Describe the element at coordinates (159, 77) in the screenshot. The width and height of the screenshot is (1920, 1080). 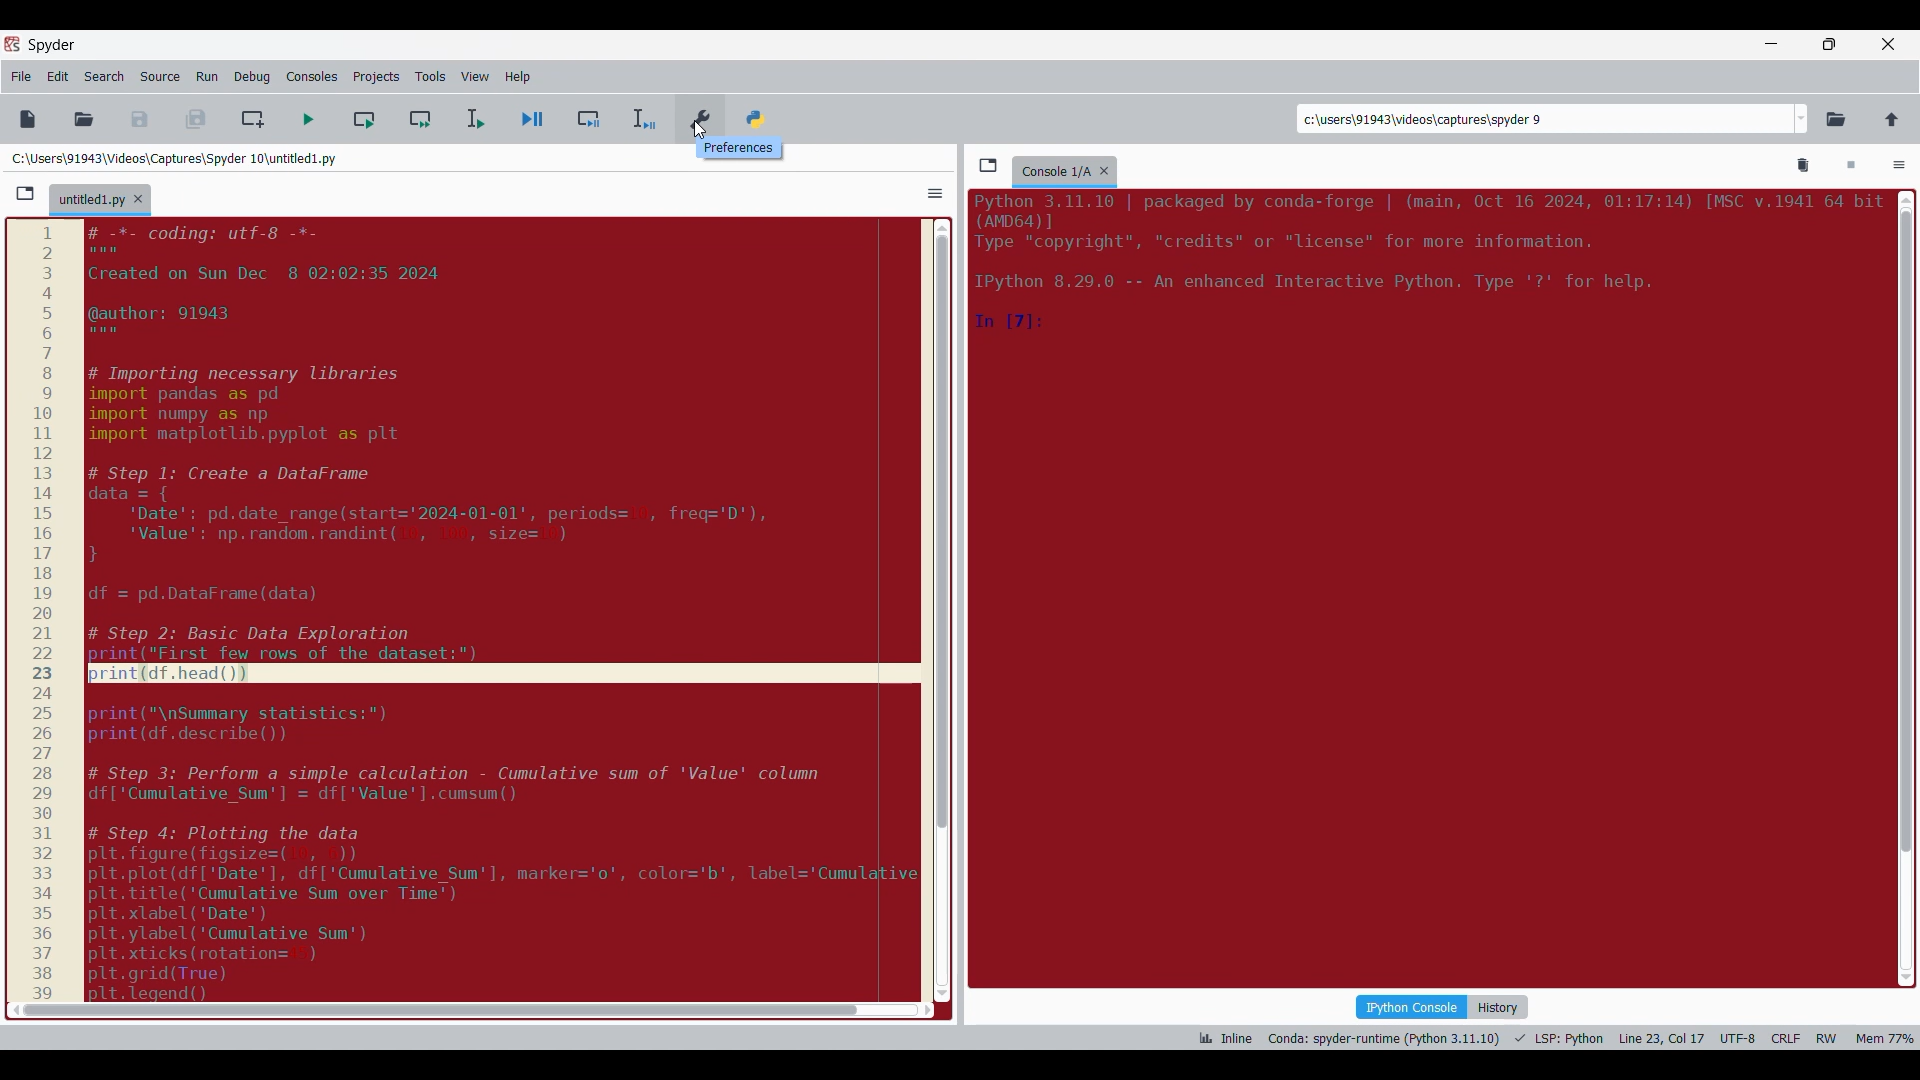
I see `Source menu` at that location.